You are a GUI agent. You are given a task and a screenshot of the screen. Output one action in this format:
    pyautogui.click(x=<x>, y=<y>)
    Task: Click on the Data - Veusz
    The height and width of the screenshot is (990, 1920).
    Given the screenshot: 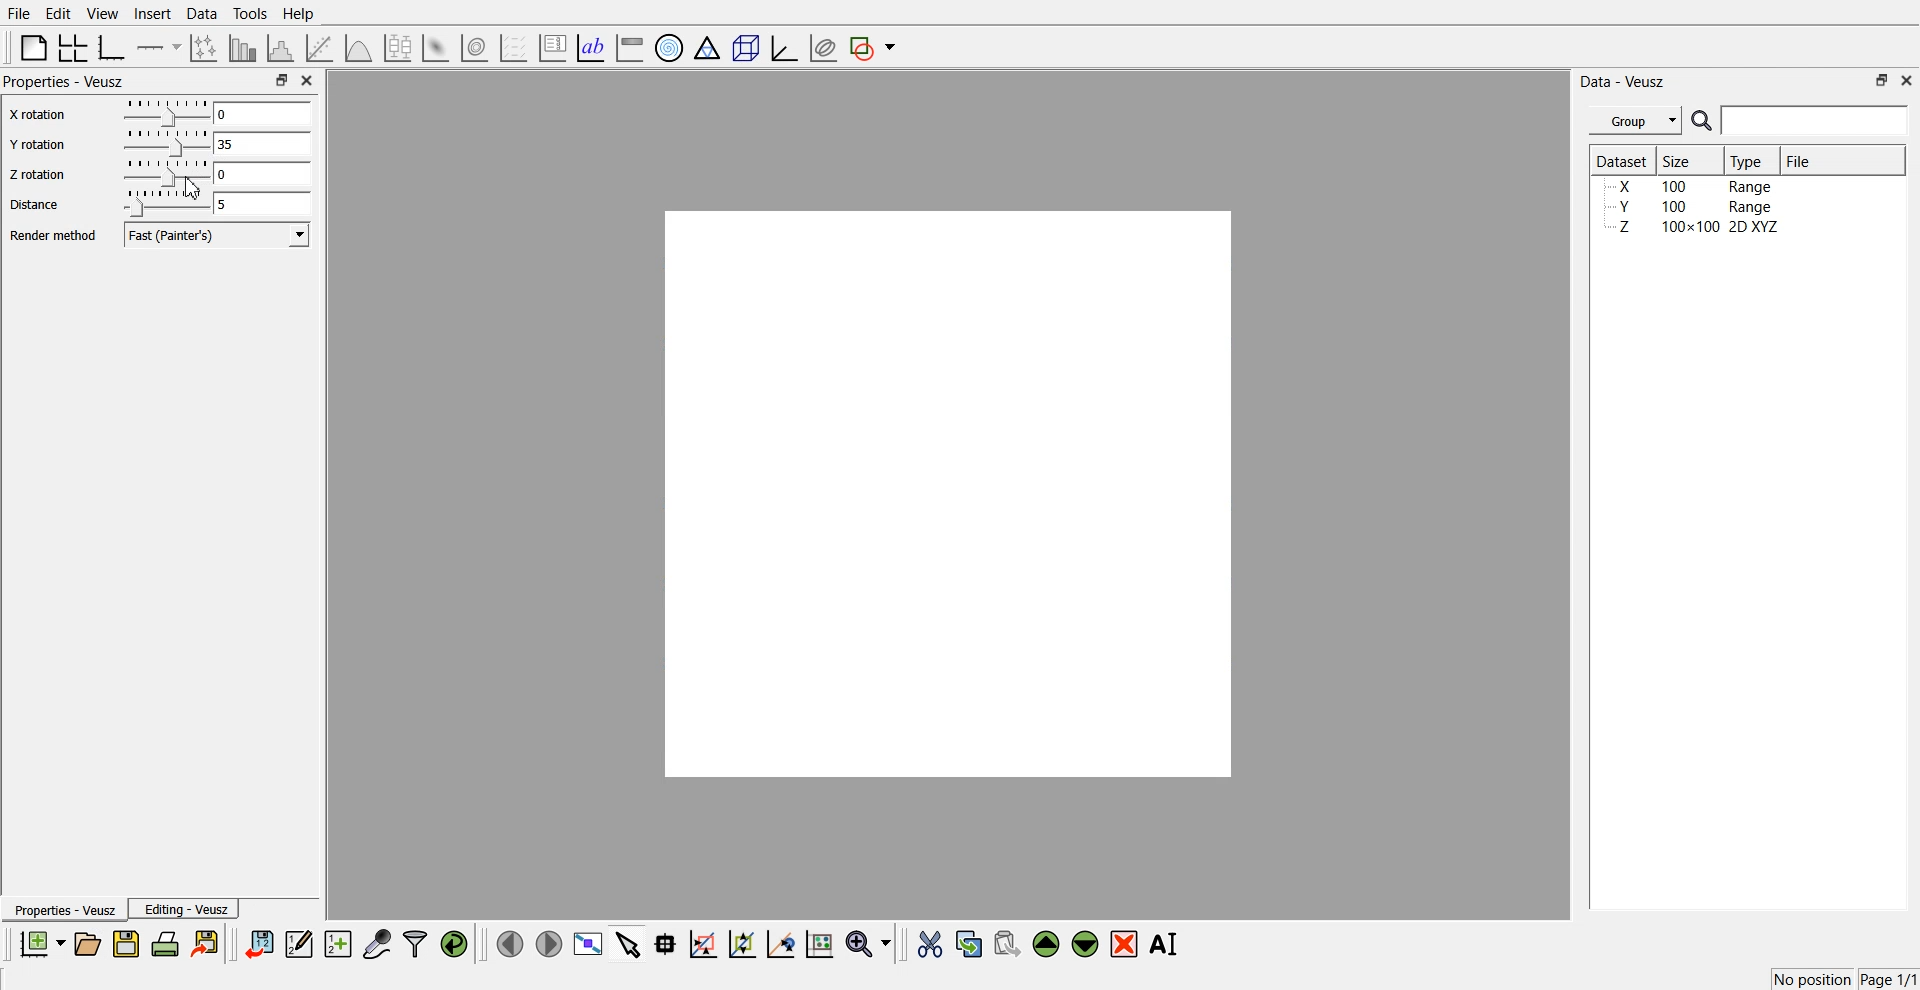 What is the action you would take?
    pyautogui.click(x=1622, y=82)
    